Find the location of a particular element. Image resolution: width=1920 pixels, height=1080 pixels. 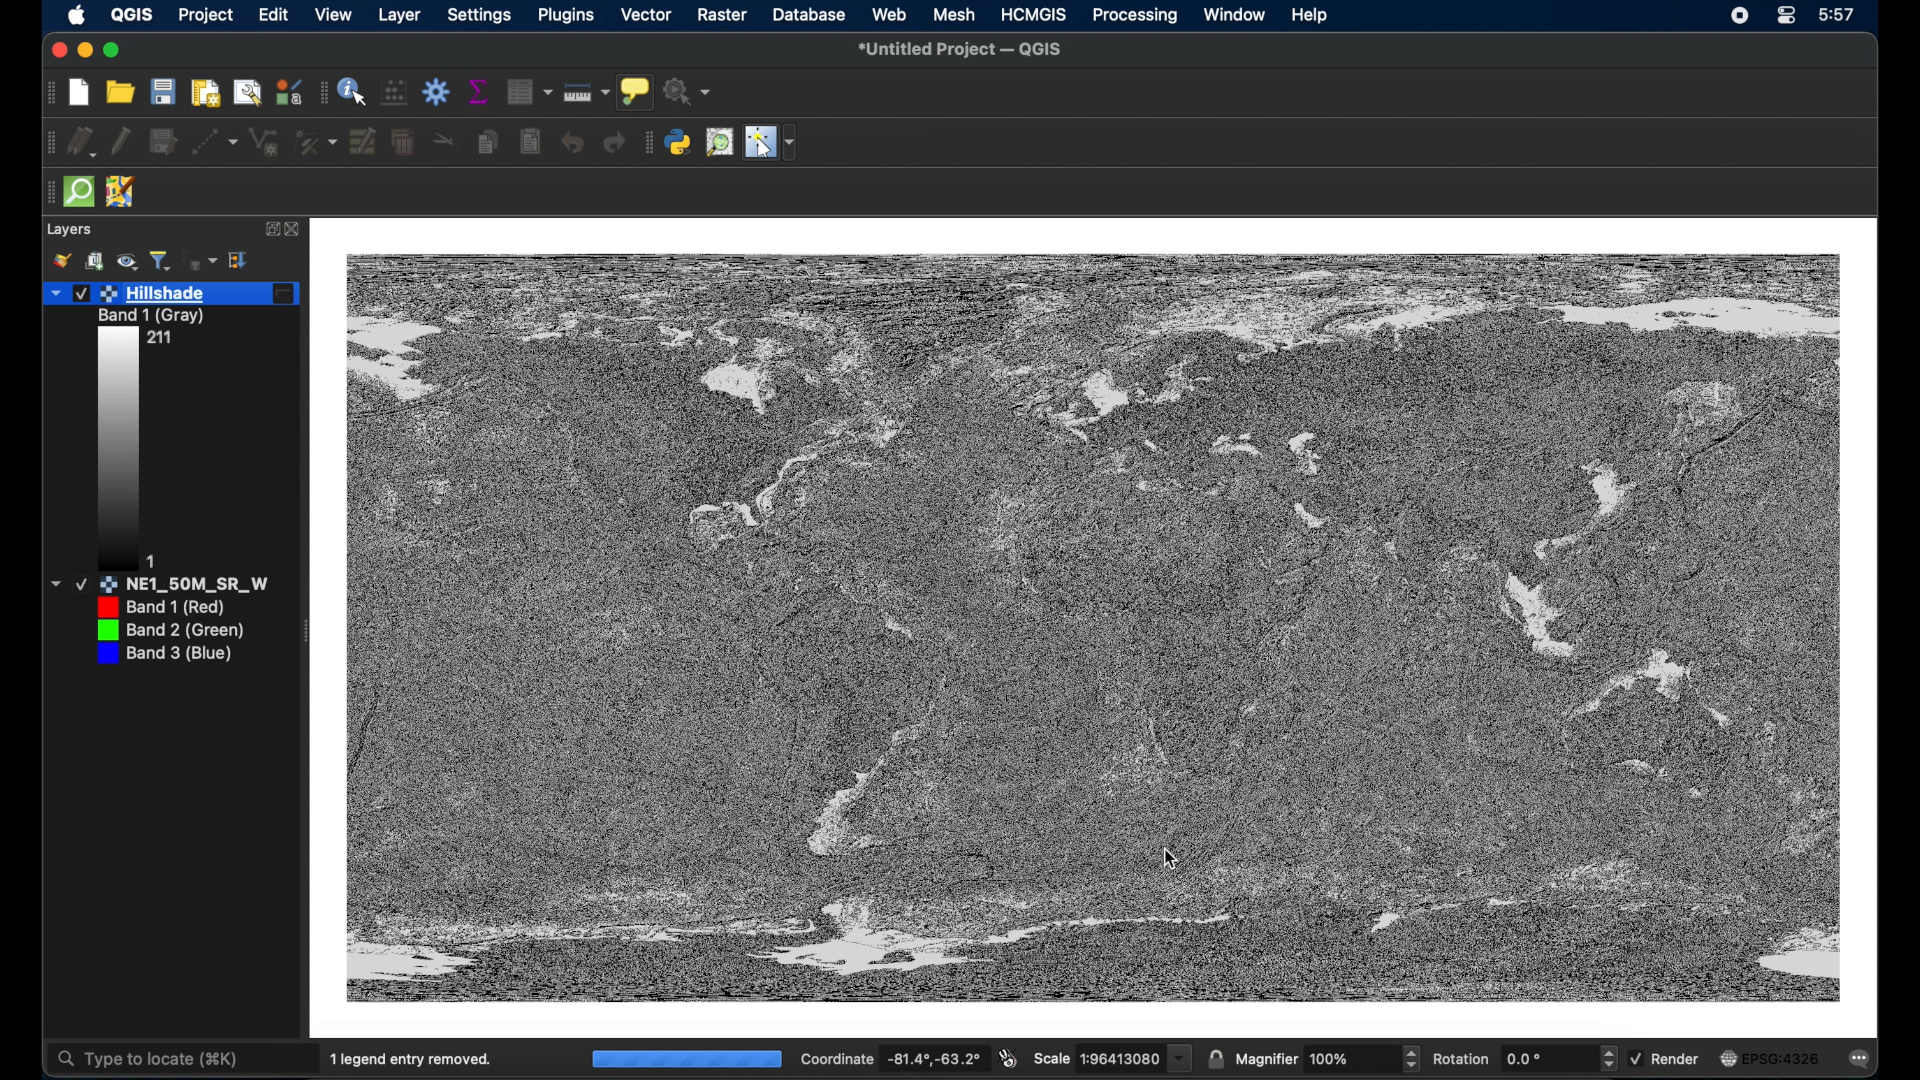

python console is located at coordinates (679, 142).